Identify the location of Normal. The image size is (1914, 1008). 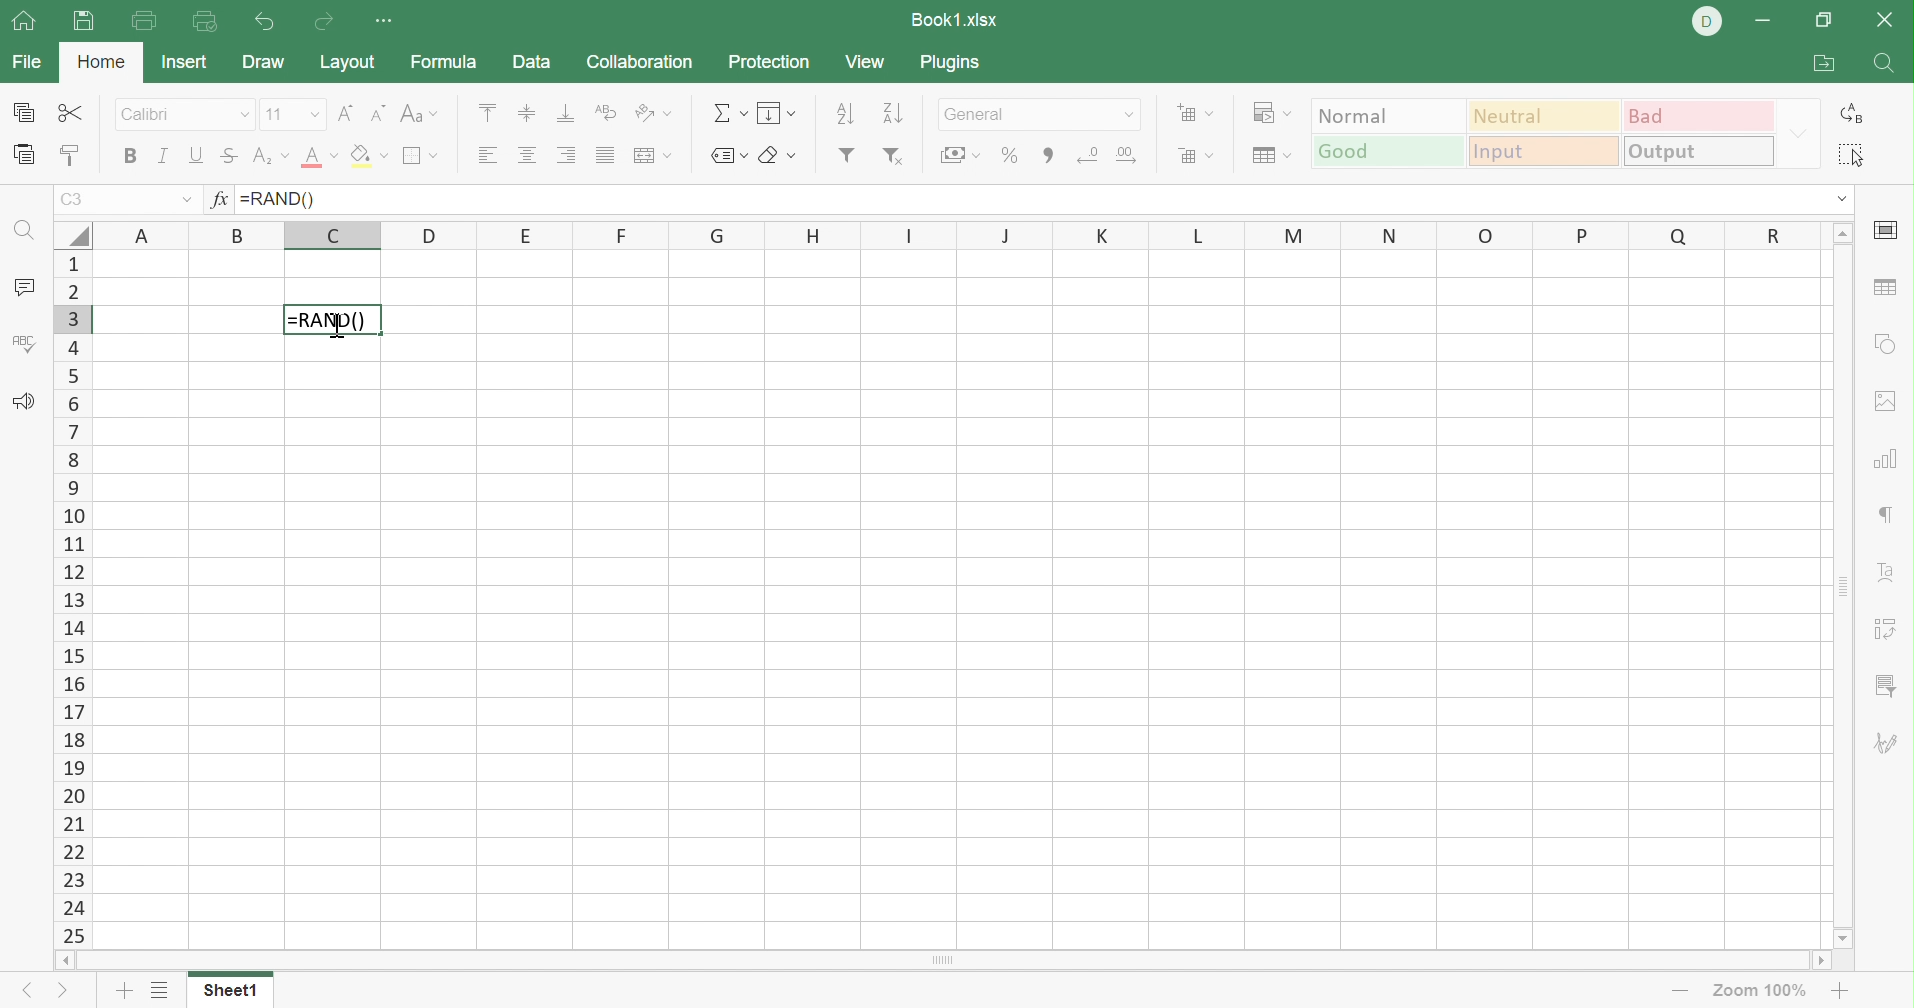
(1389, 118).